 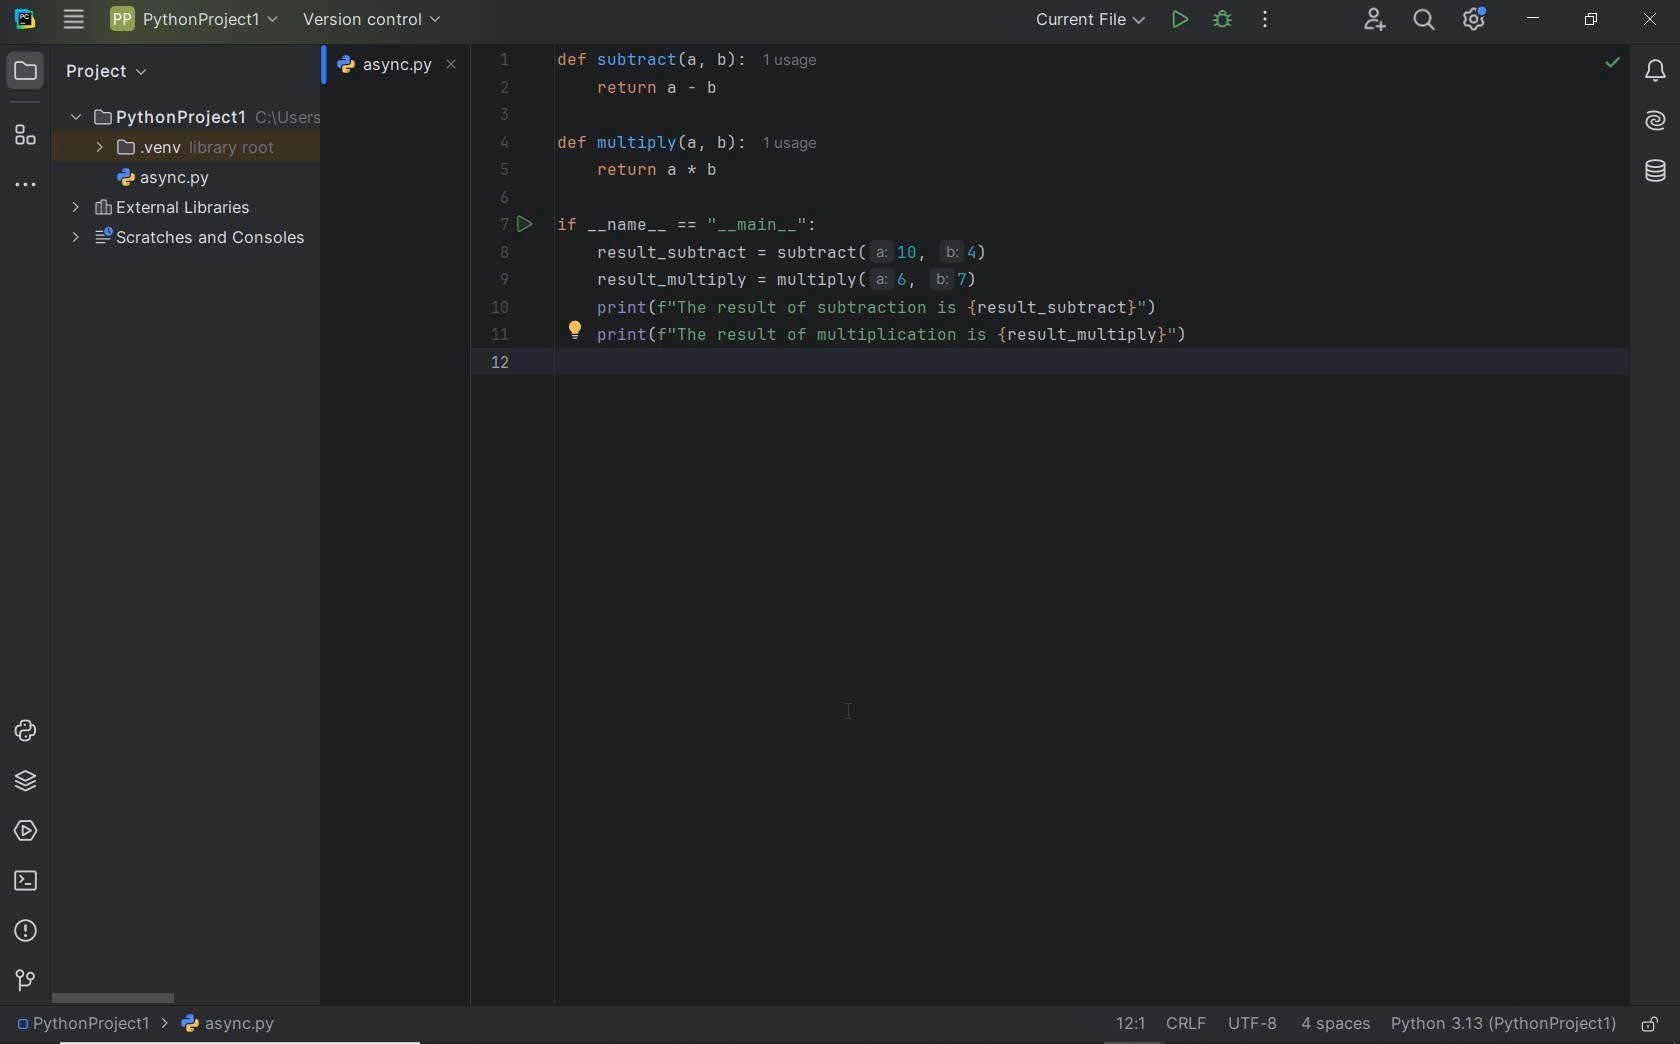 What do you see at coordinates (86, 70) in the screenshot?
I see `Project` at bounding box center [86, 70].